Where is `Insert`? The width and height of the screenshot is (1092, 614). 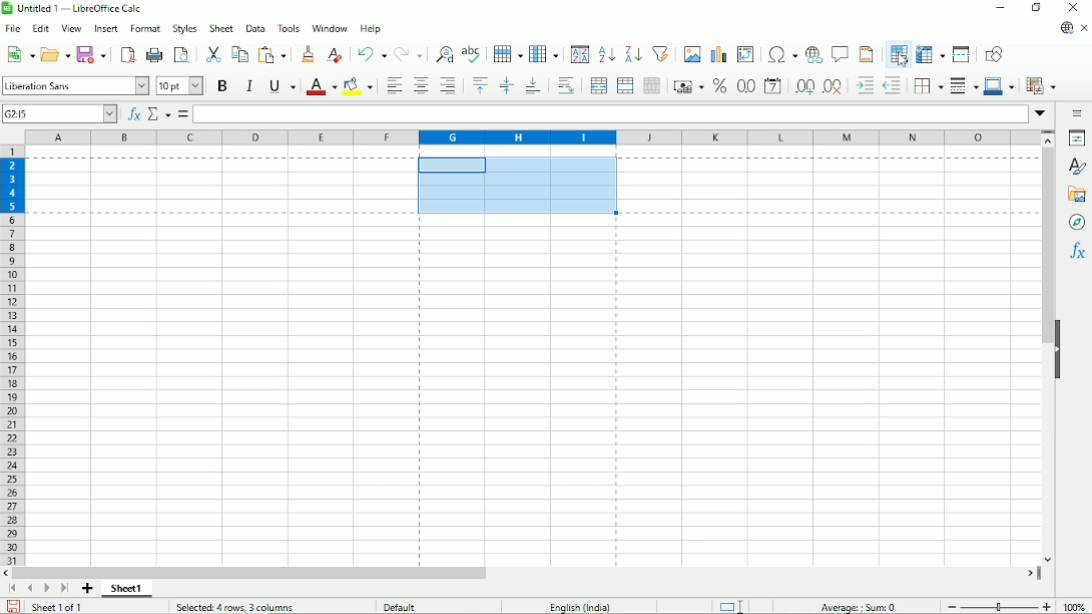
Insert is located at coordinates (104, 28).